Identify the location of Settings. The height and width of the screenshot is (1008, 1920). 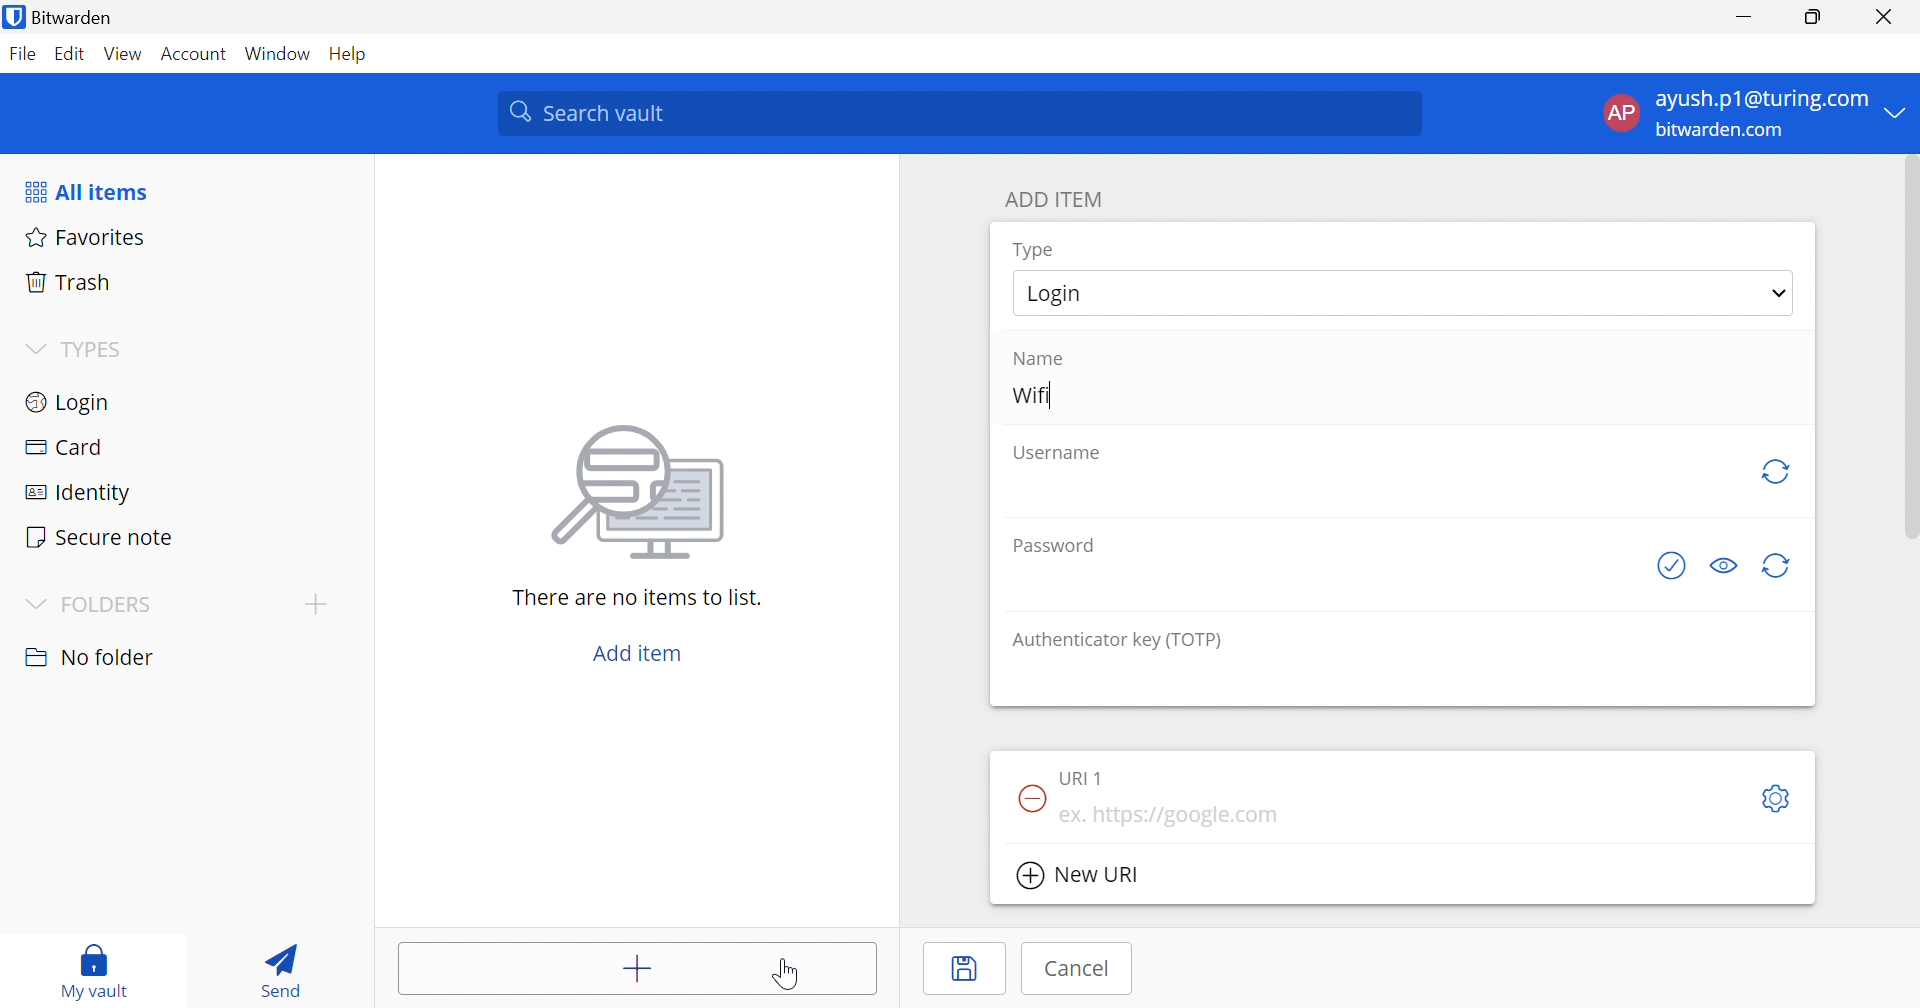
(1780, 800).